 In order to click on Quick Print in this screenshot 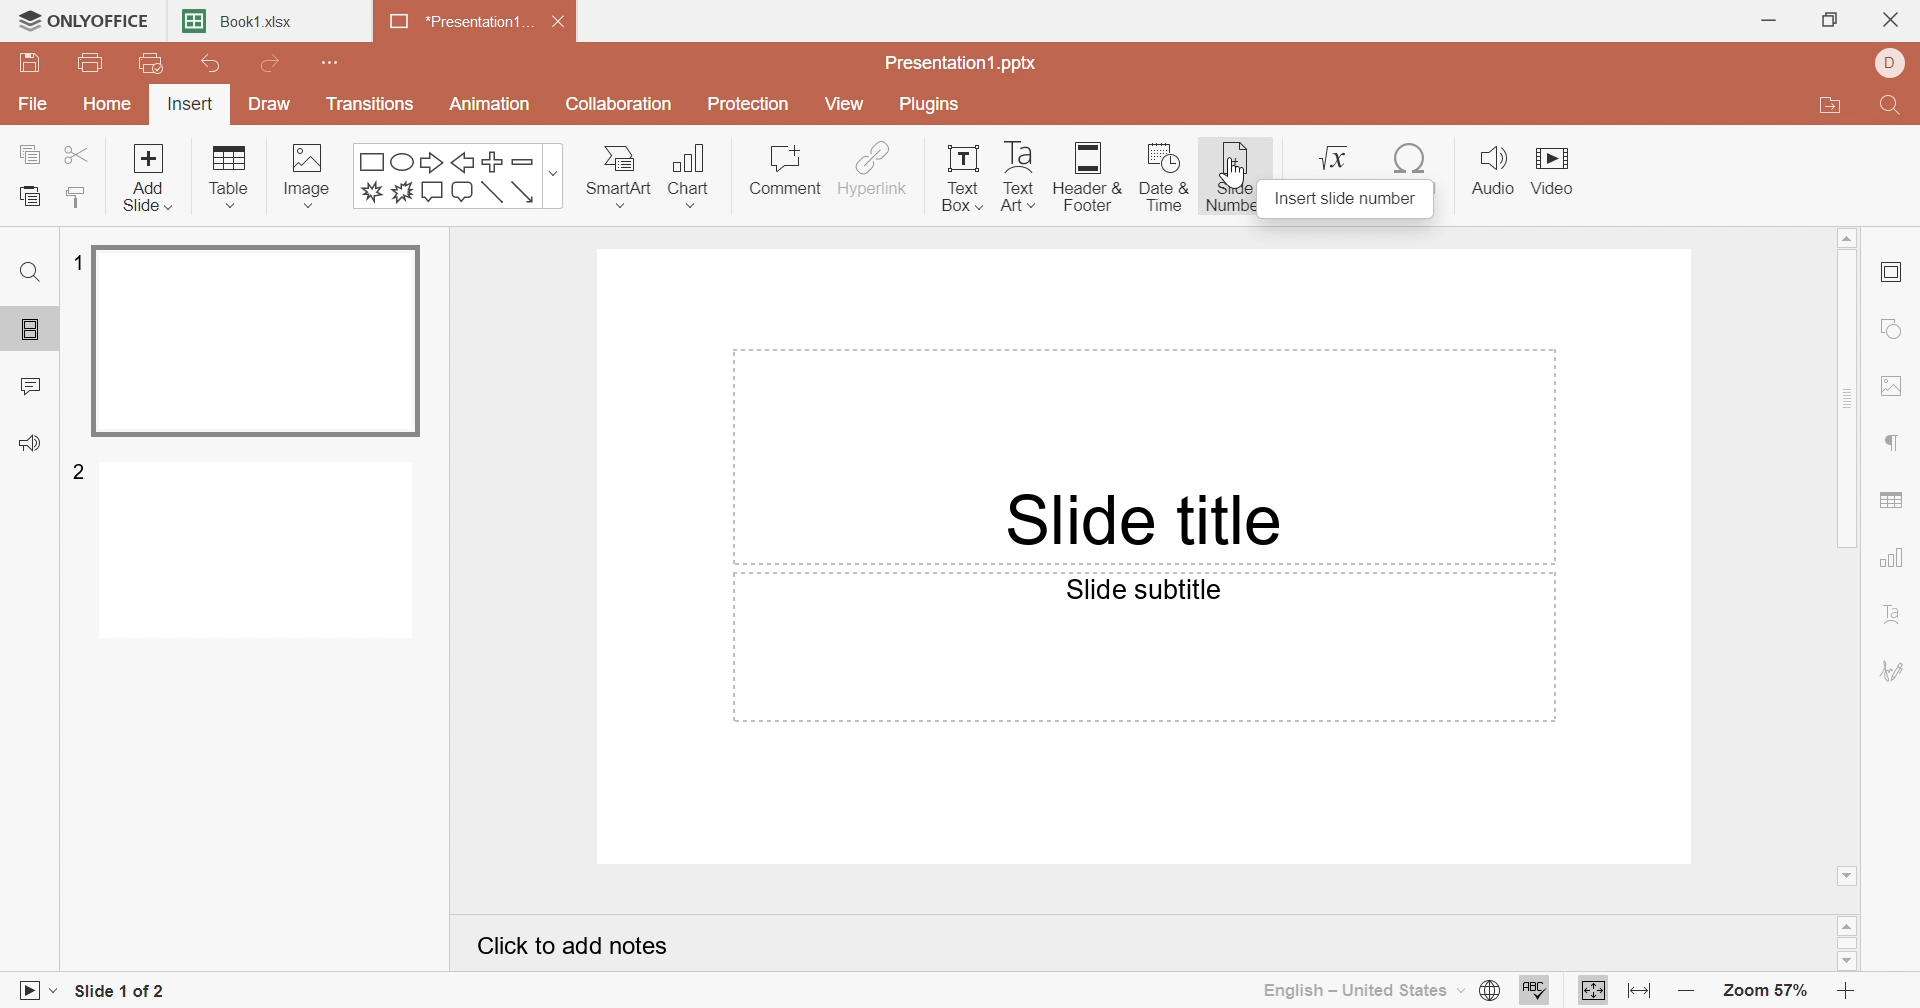, I will do `click(146, 63)`.